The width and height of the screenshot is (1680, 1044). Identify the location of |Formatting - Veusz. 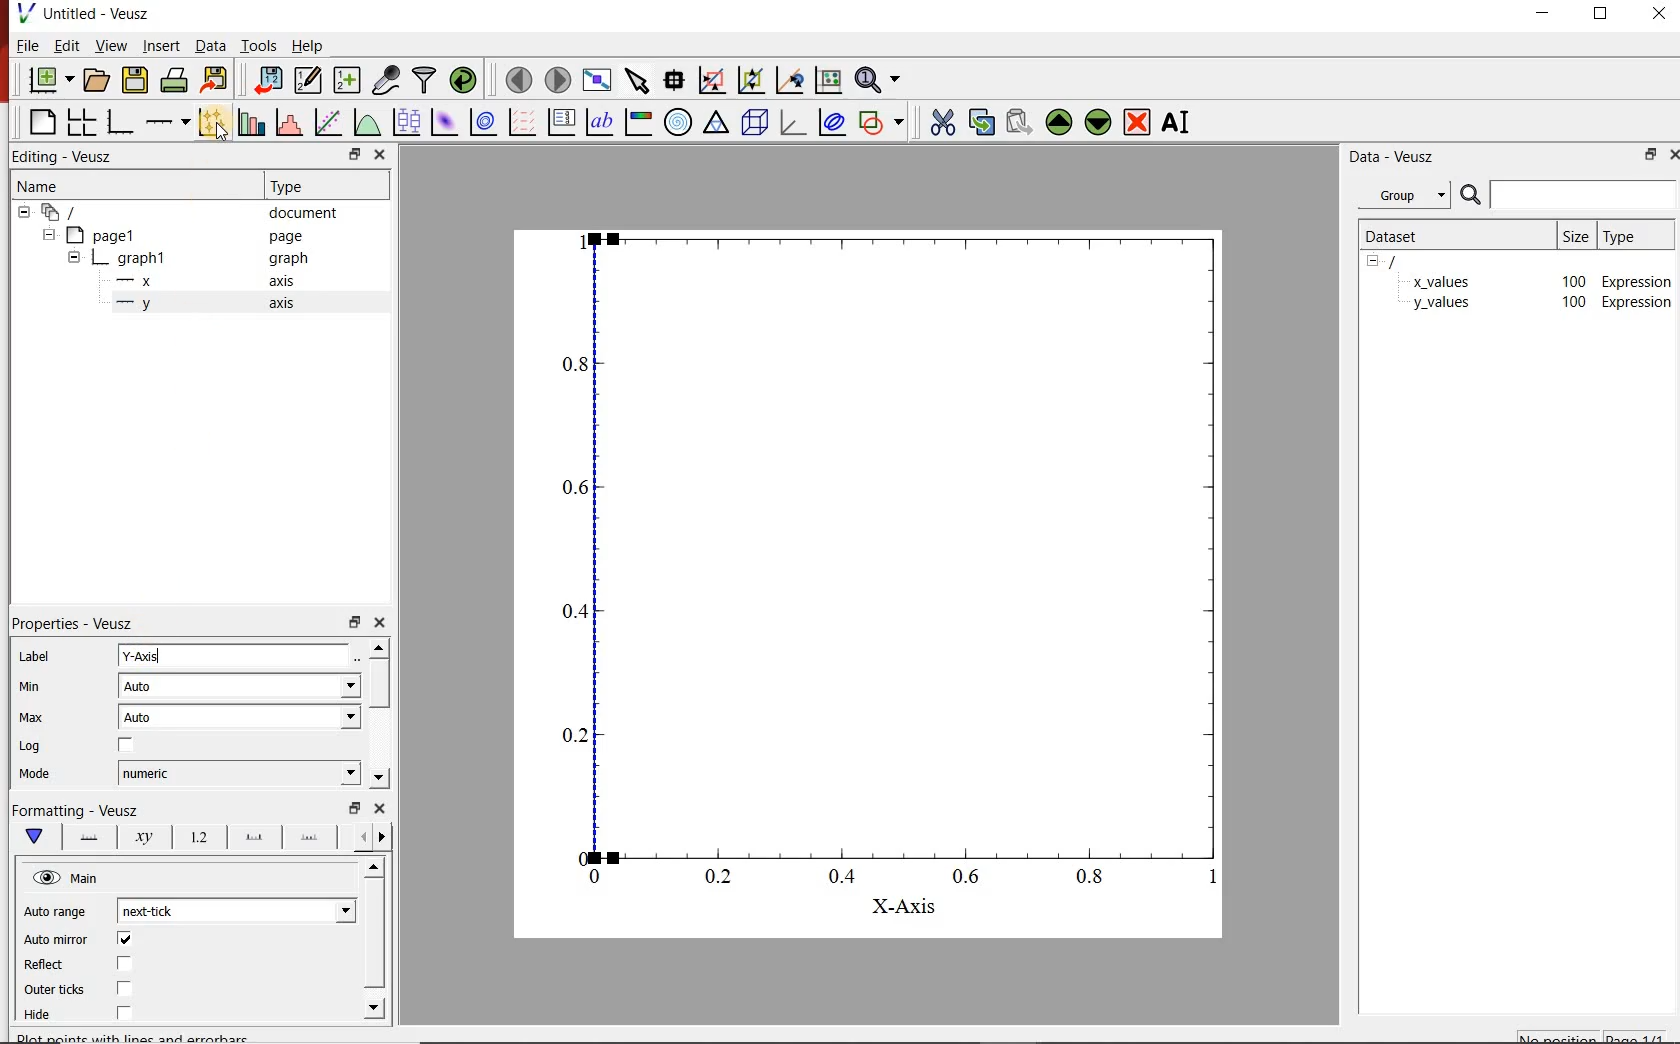
(85, 810).